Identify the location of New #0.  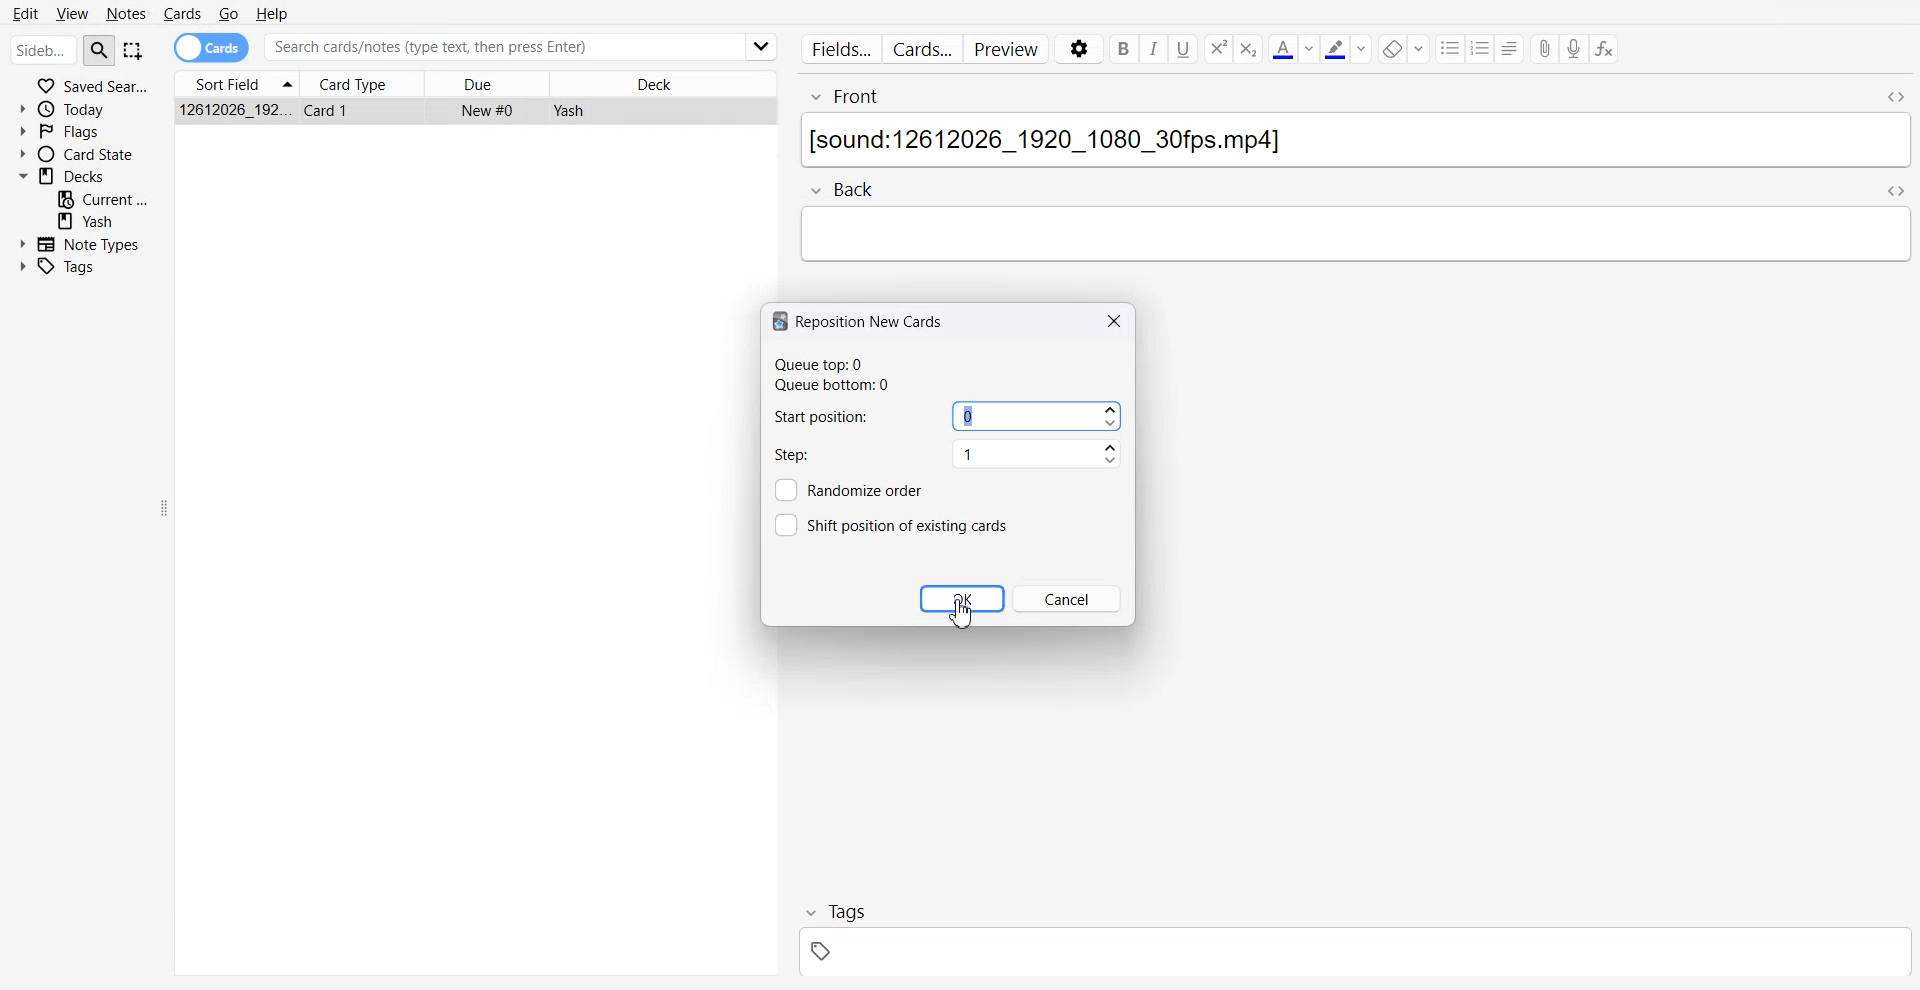
(490, 110).